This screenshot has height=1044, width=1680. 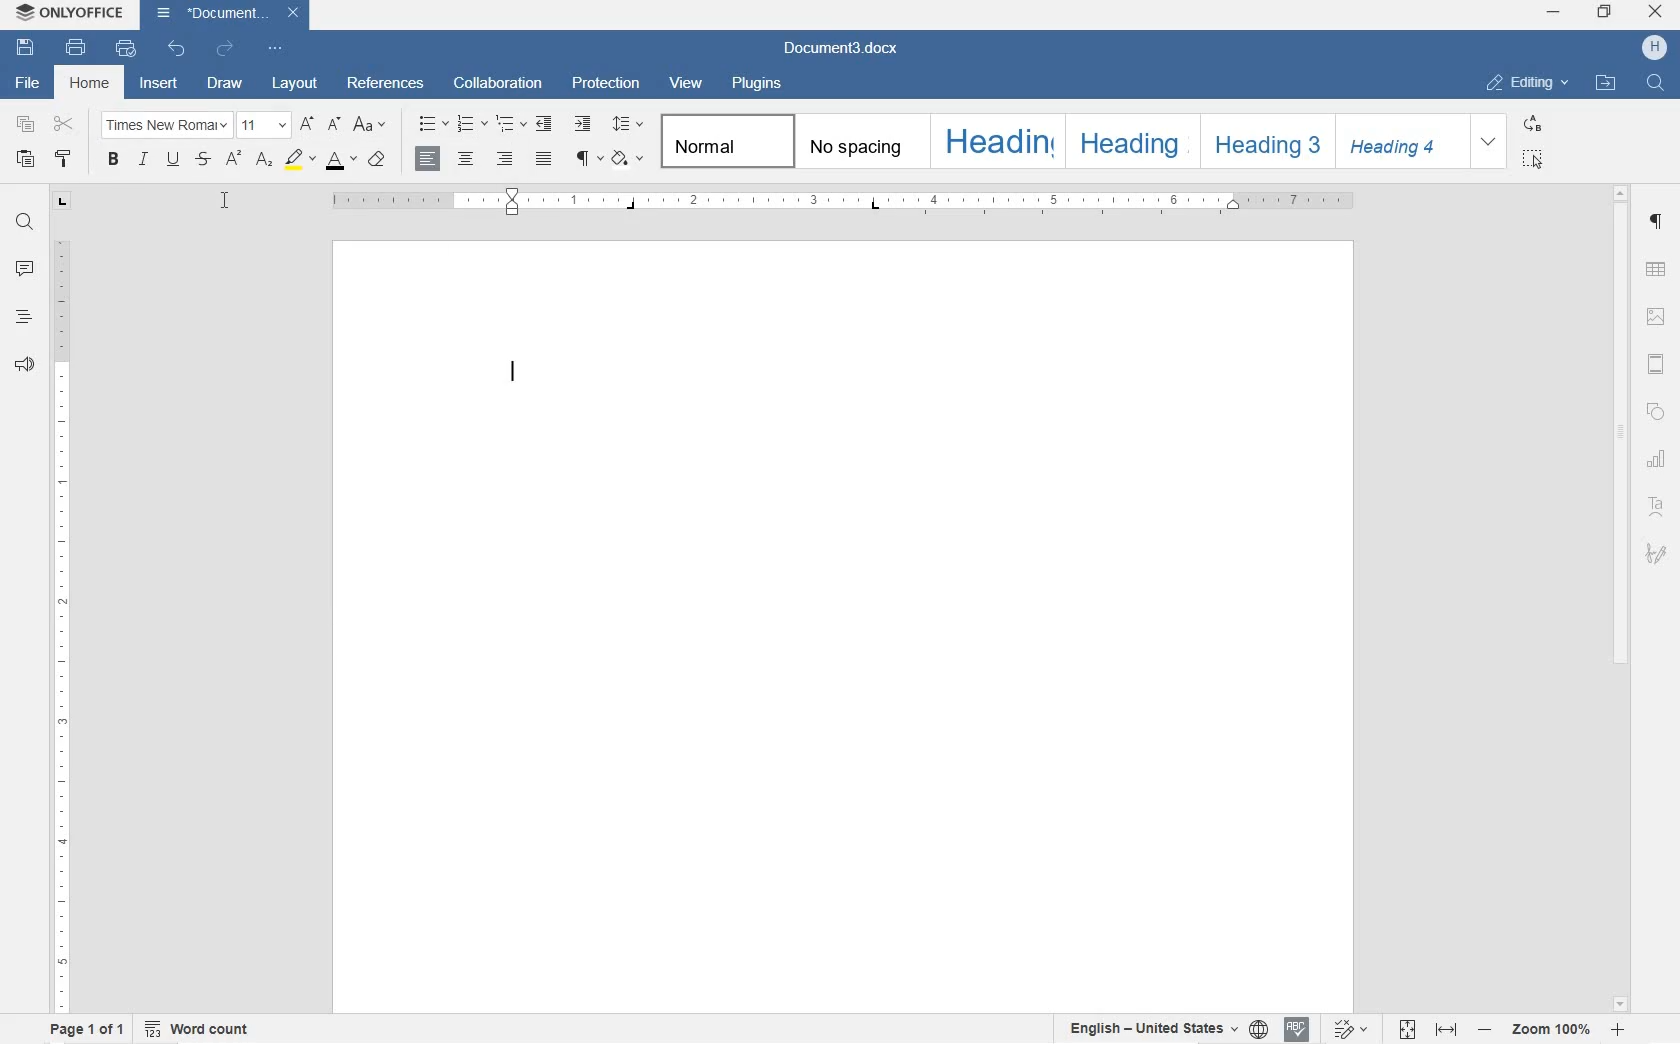 I want to click on MULTILEVEL LISTS, so click(x=508, y=125).